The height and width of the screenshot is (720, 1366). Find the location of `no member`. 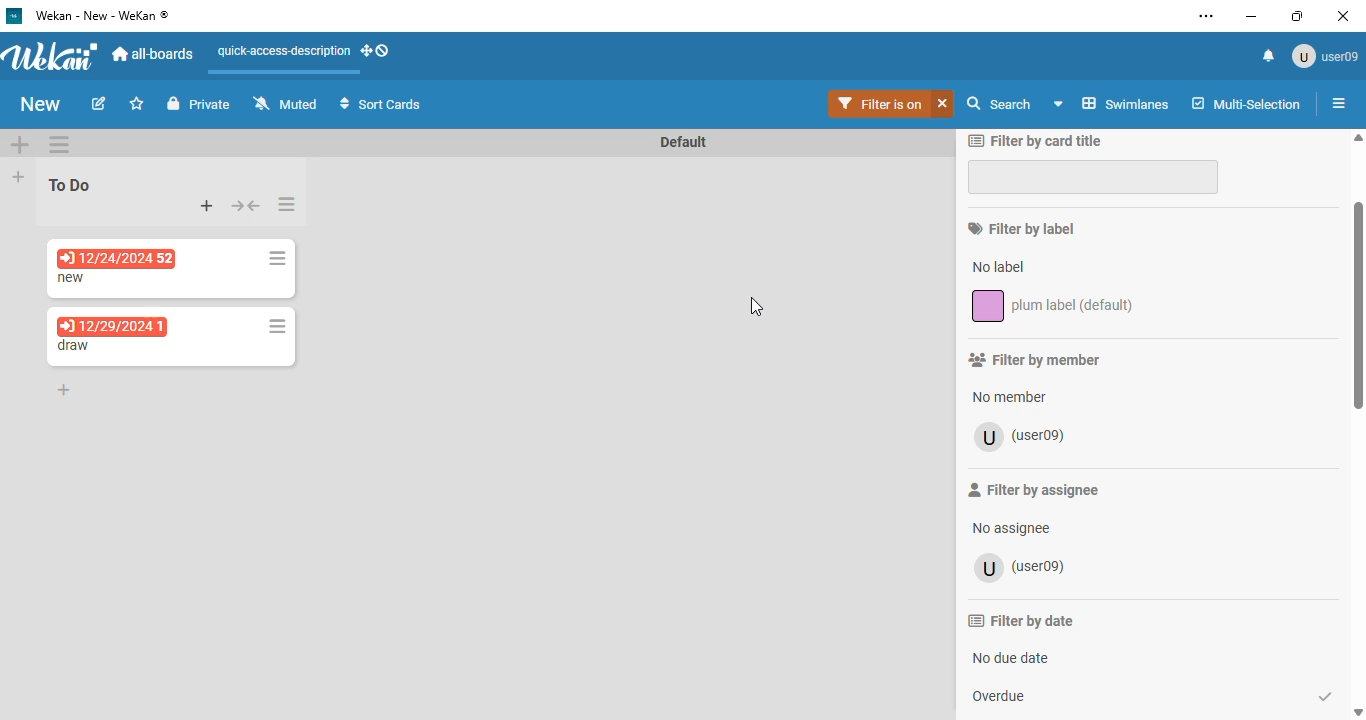

no member is located at coordinates (1010, 397).